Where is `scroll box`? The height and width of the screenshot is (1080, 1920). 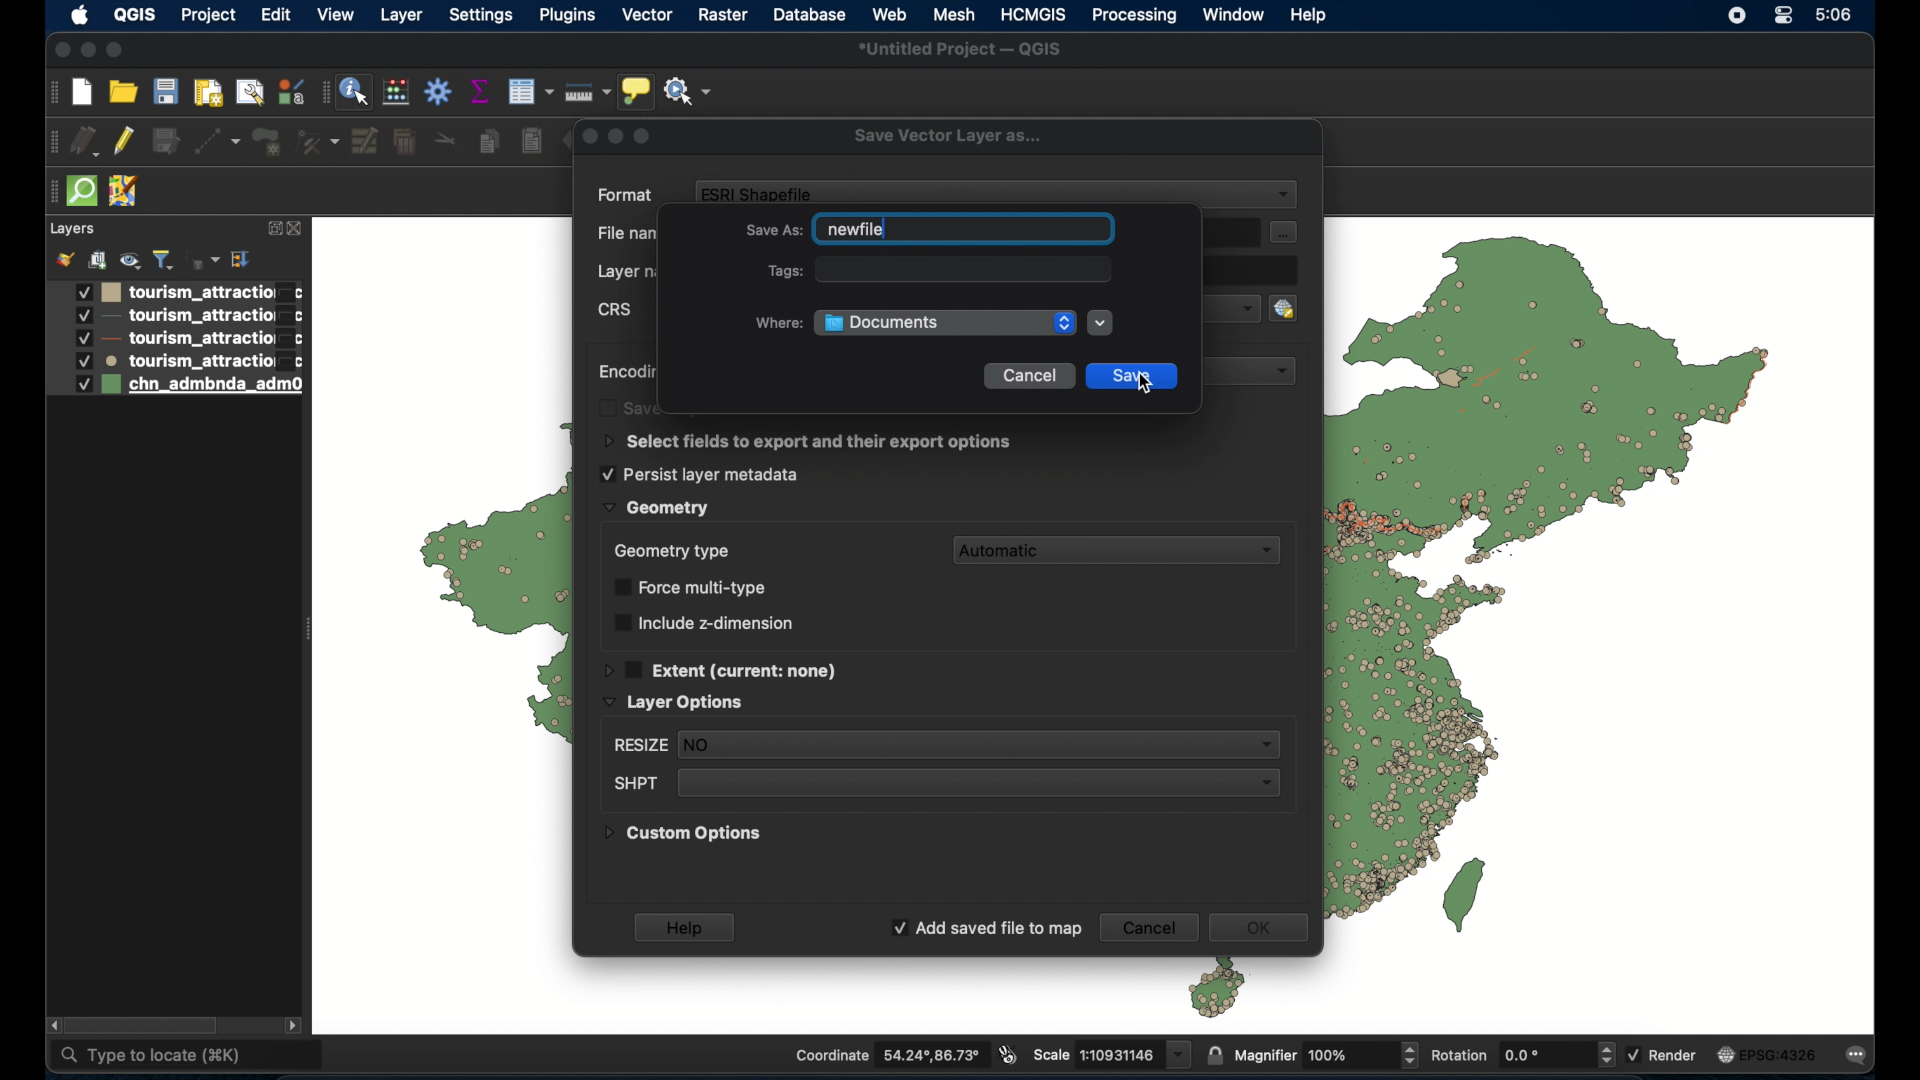 scroll box is located at coordinates (144, 1025).